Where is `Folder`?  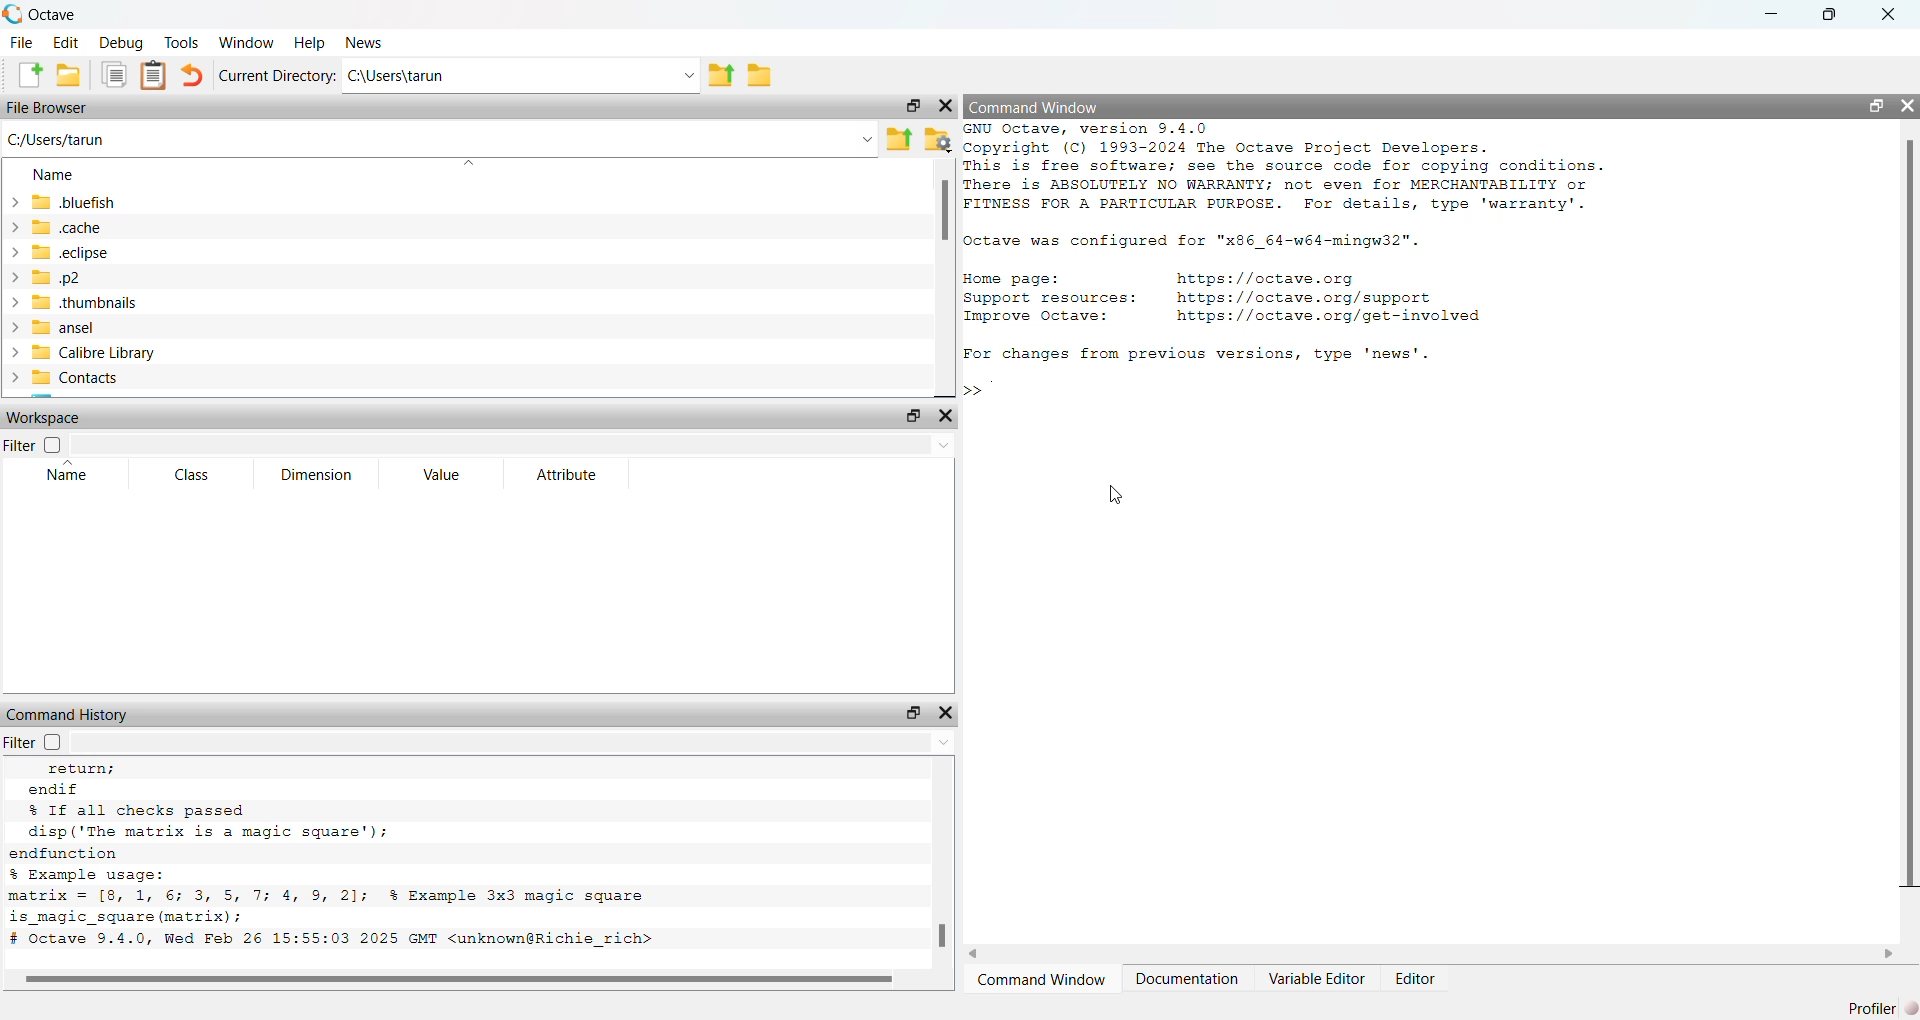
Folder is located at coordinates (762, 75).